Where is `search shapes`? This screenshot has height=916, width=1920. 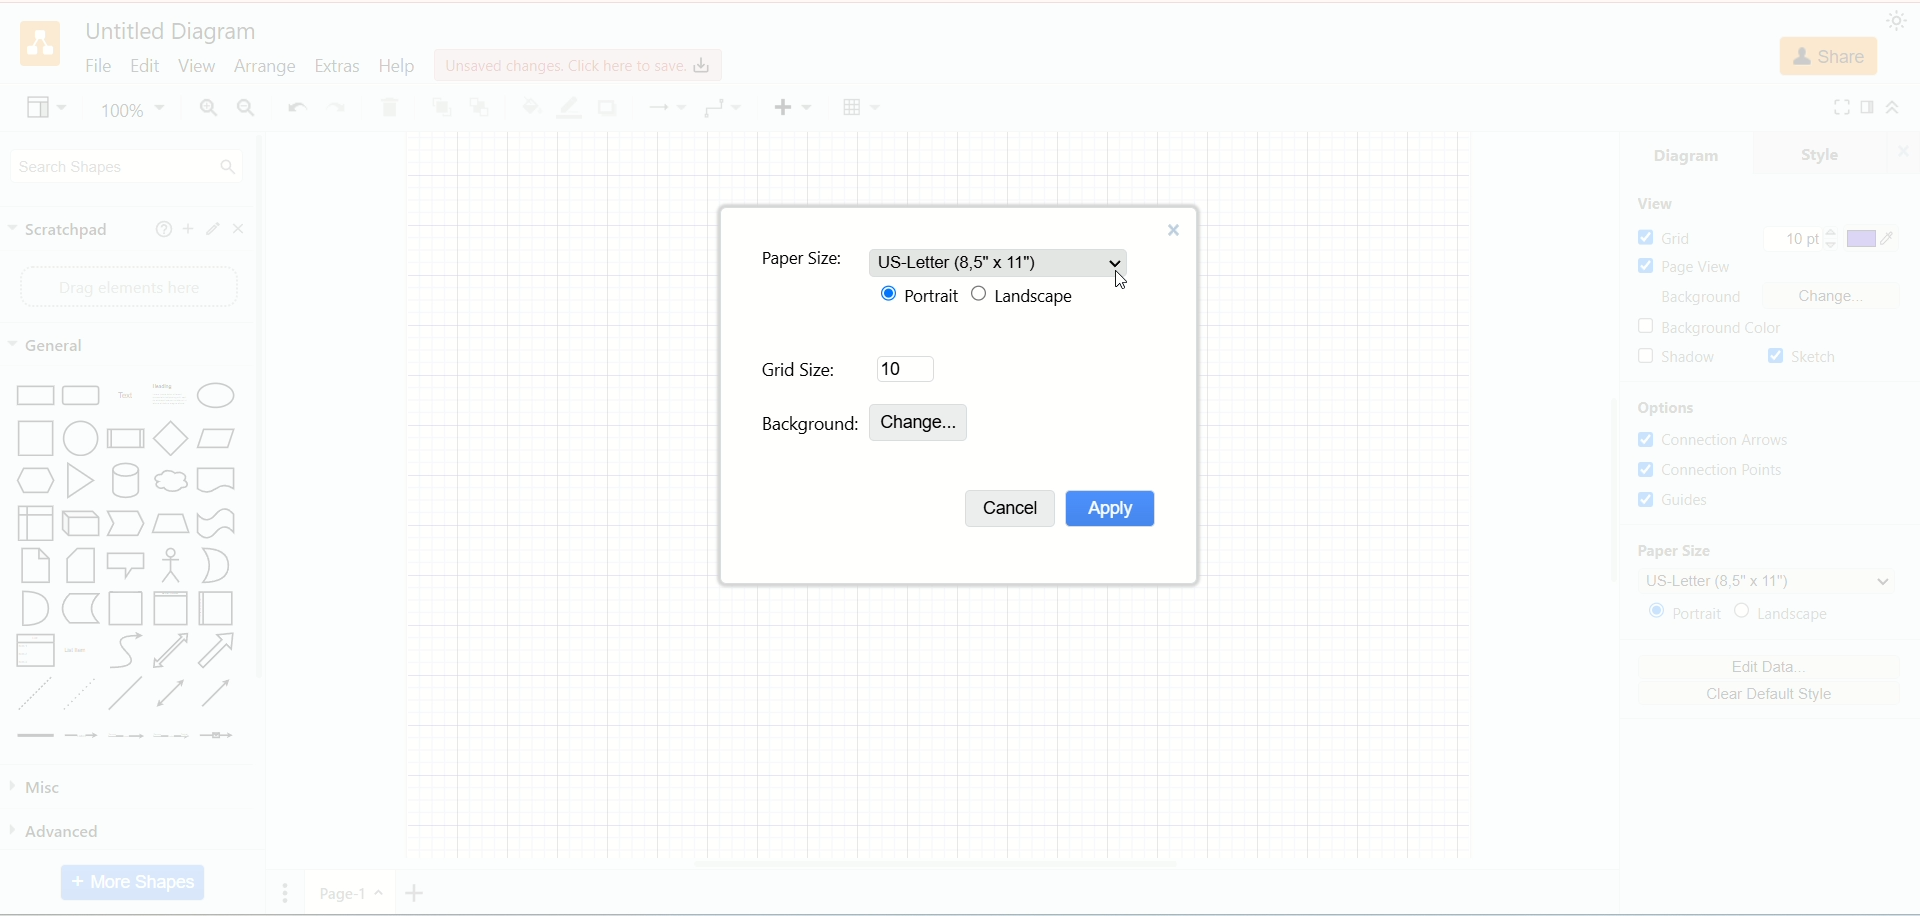
search shapes is located at coordinates (126, 165).